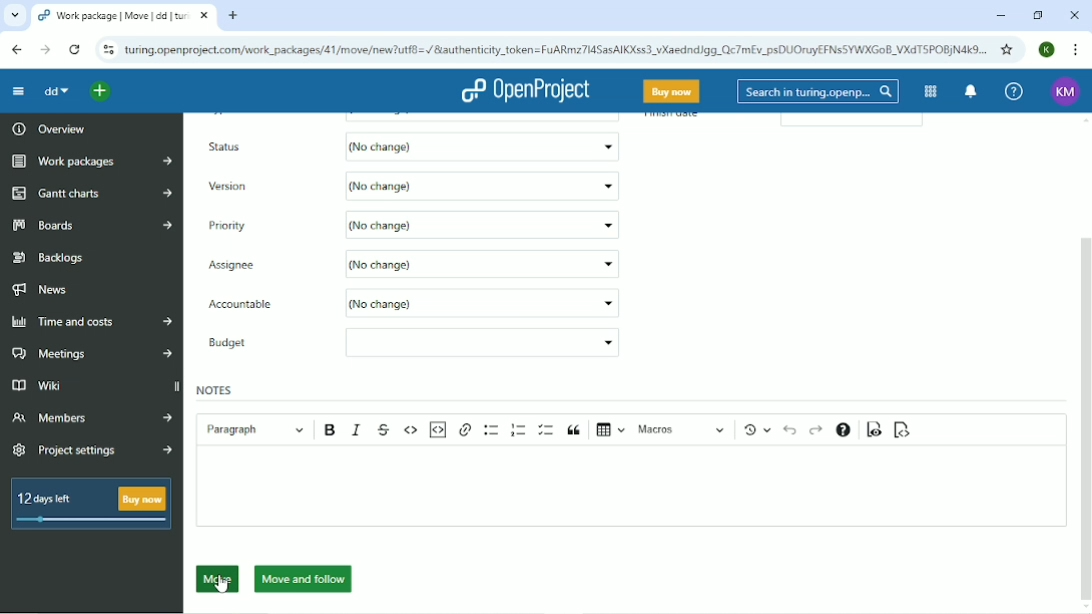  I want to click on News, so click(49, 289).